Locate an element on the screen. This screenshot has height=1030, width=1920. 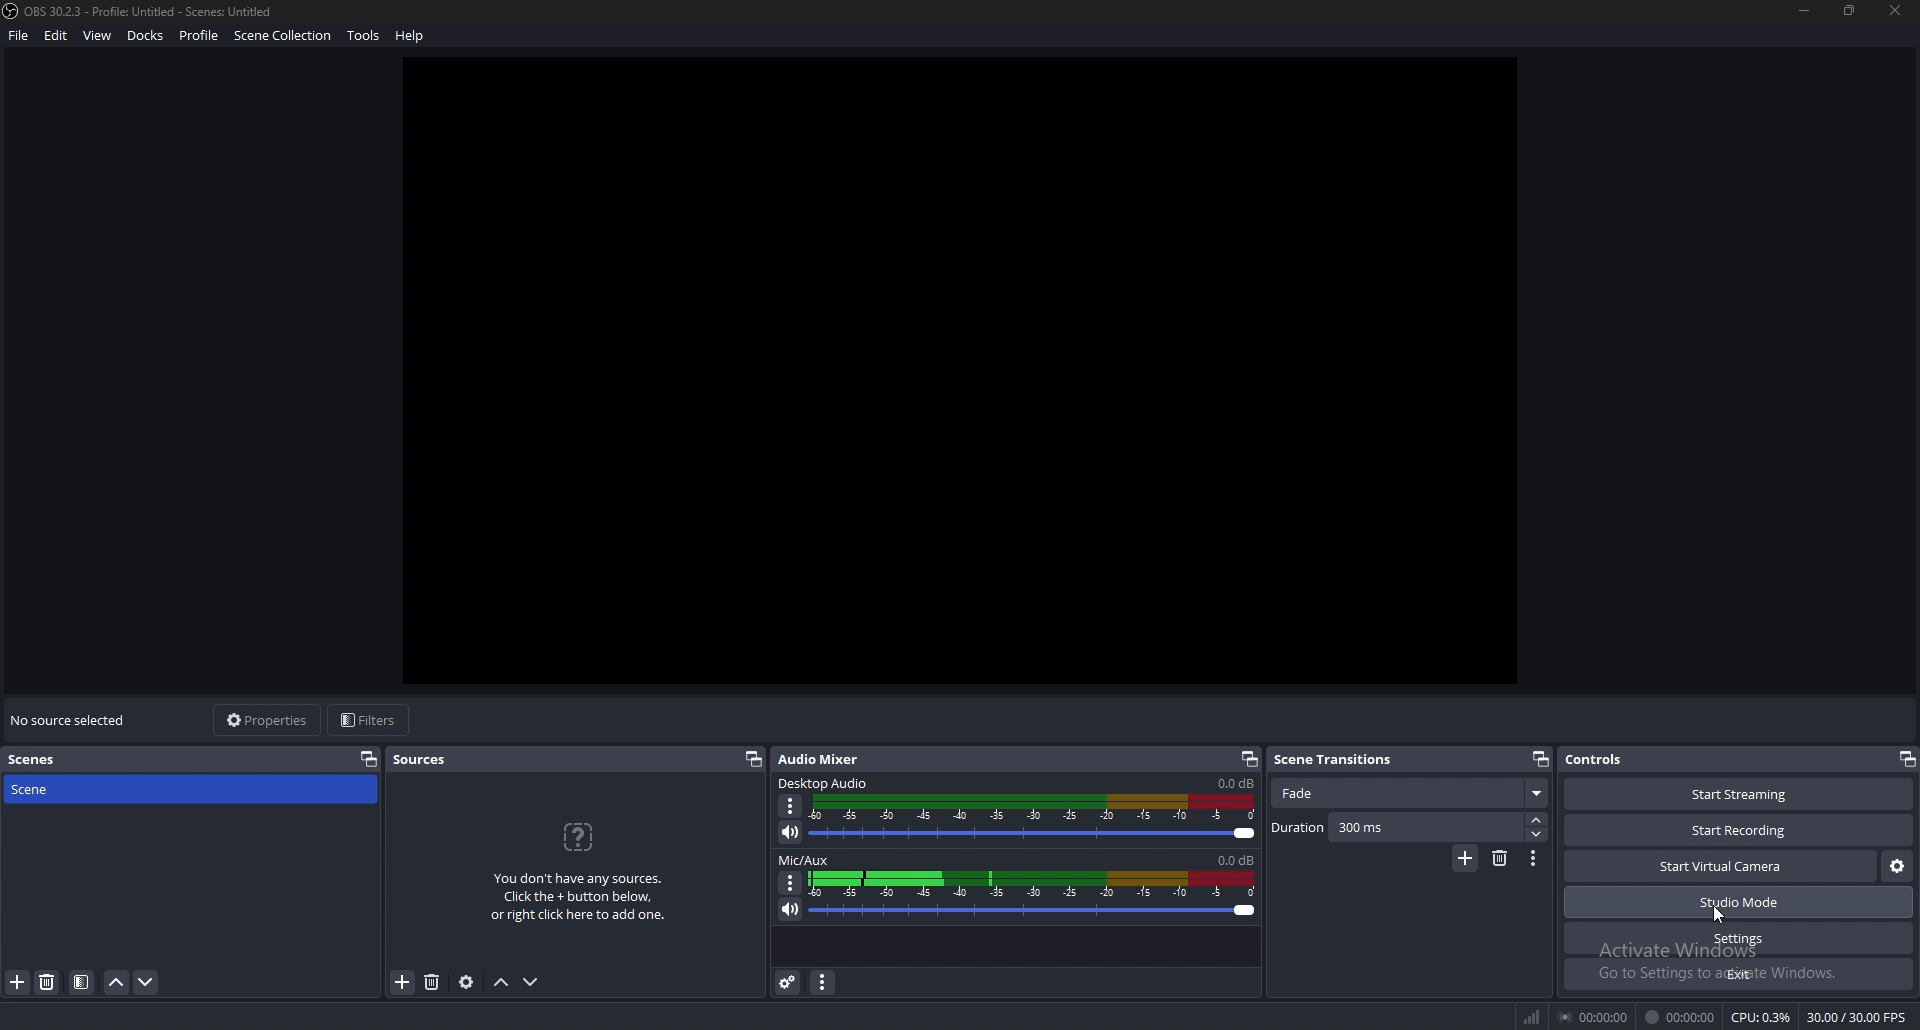
add source is located at coordinates (402, 982).